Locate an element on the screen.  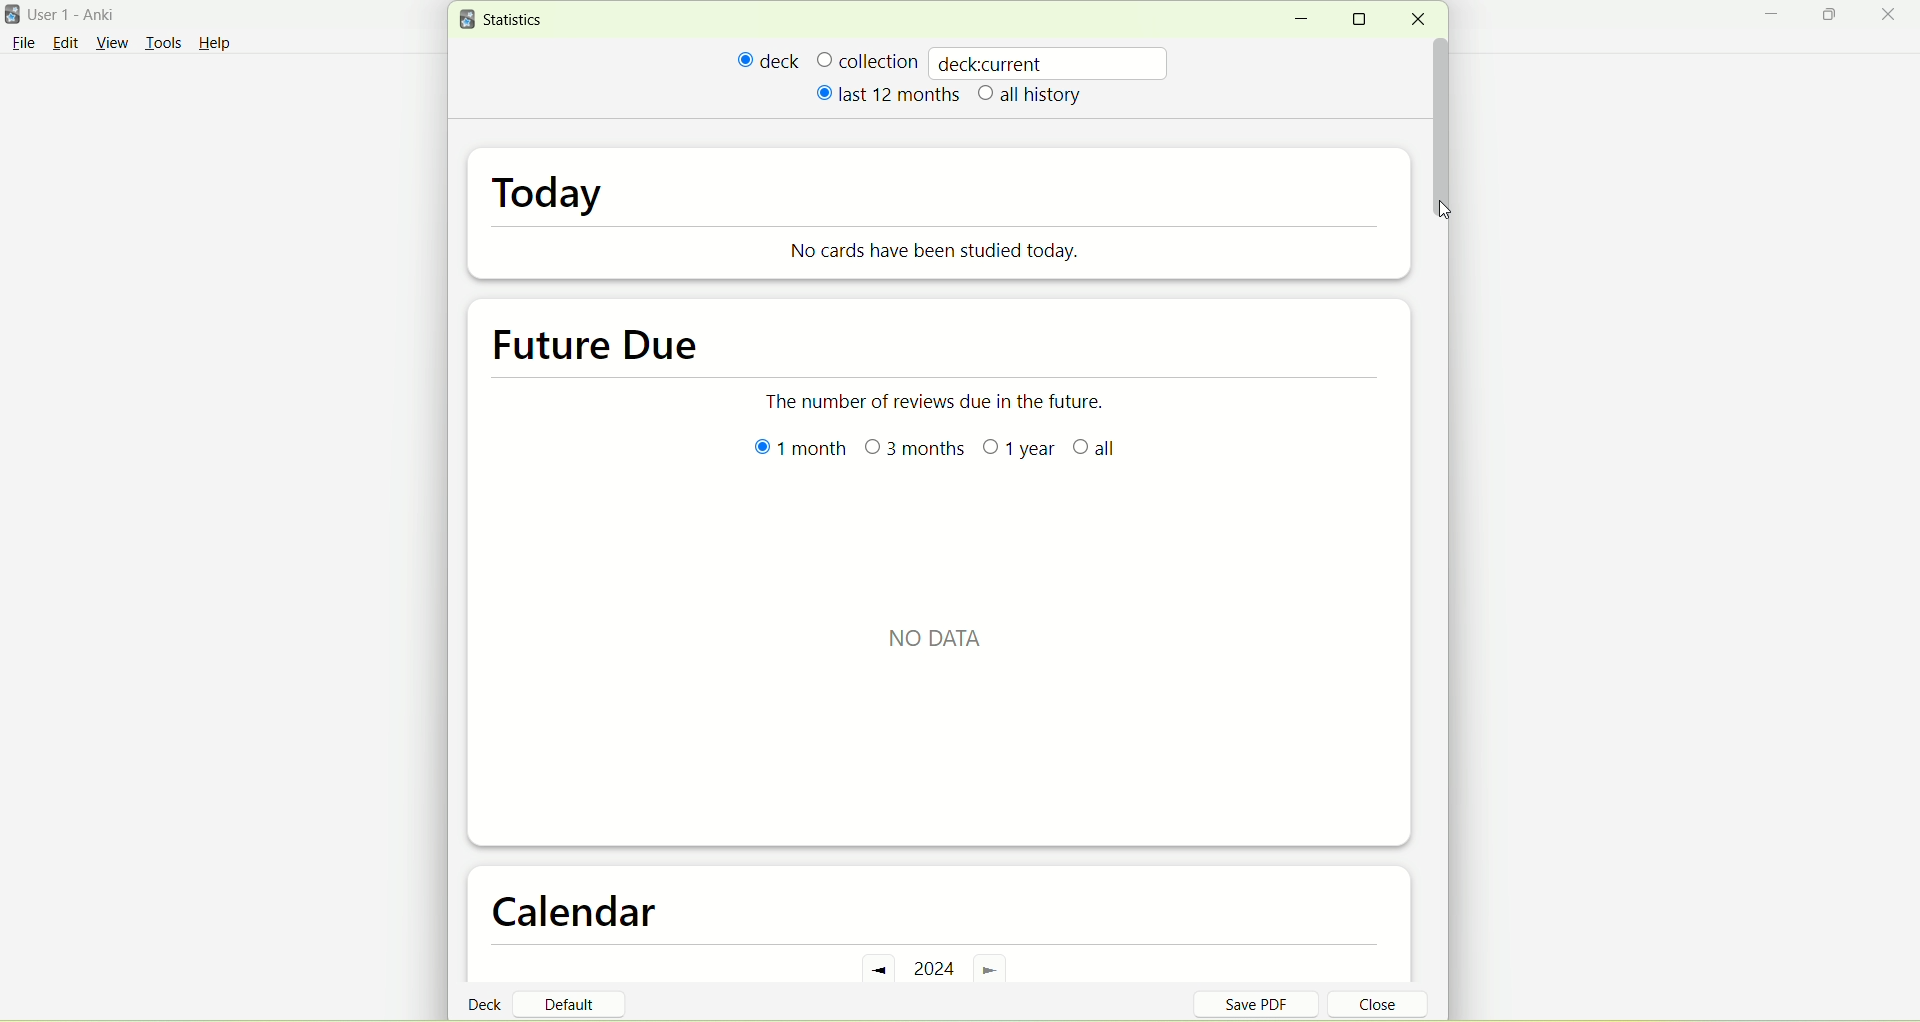
save PDF is located at coordinates (1268, 1003).